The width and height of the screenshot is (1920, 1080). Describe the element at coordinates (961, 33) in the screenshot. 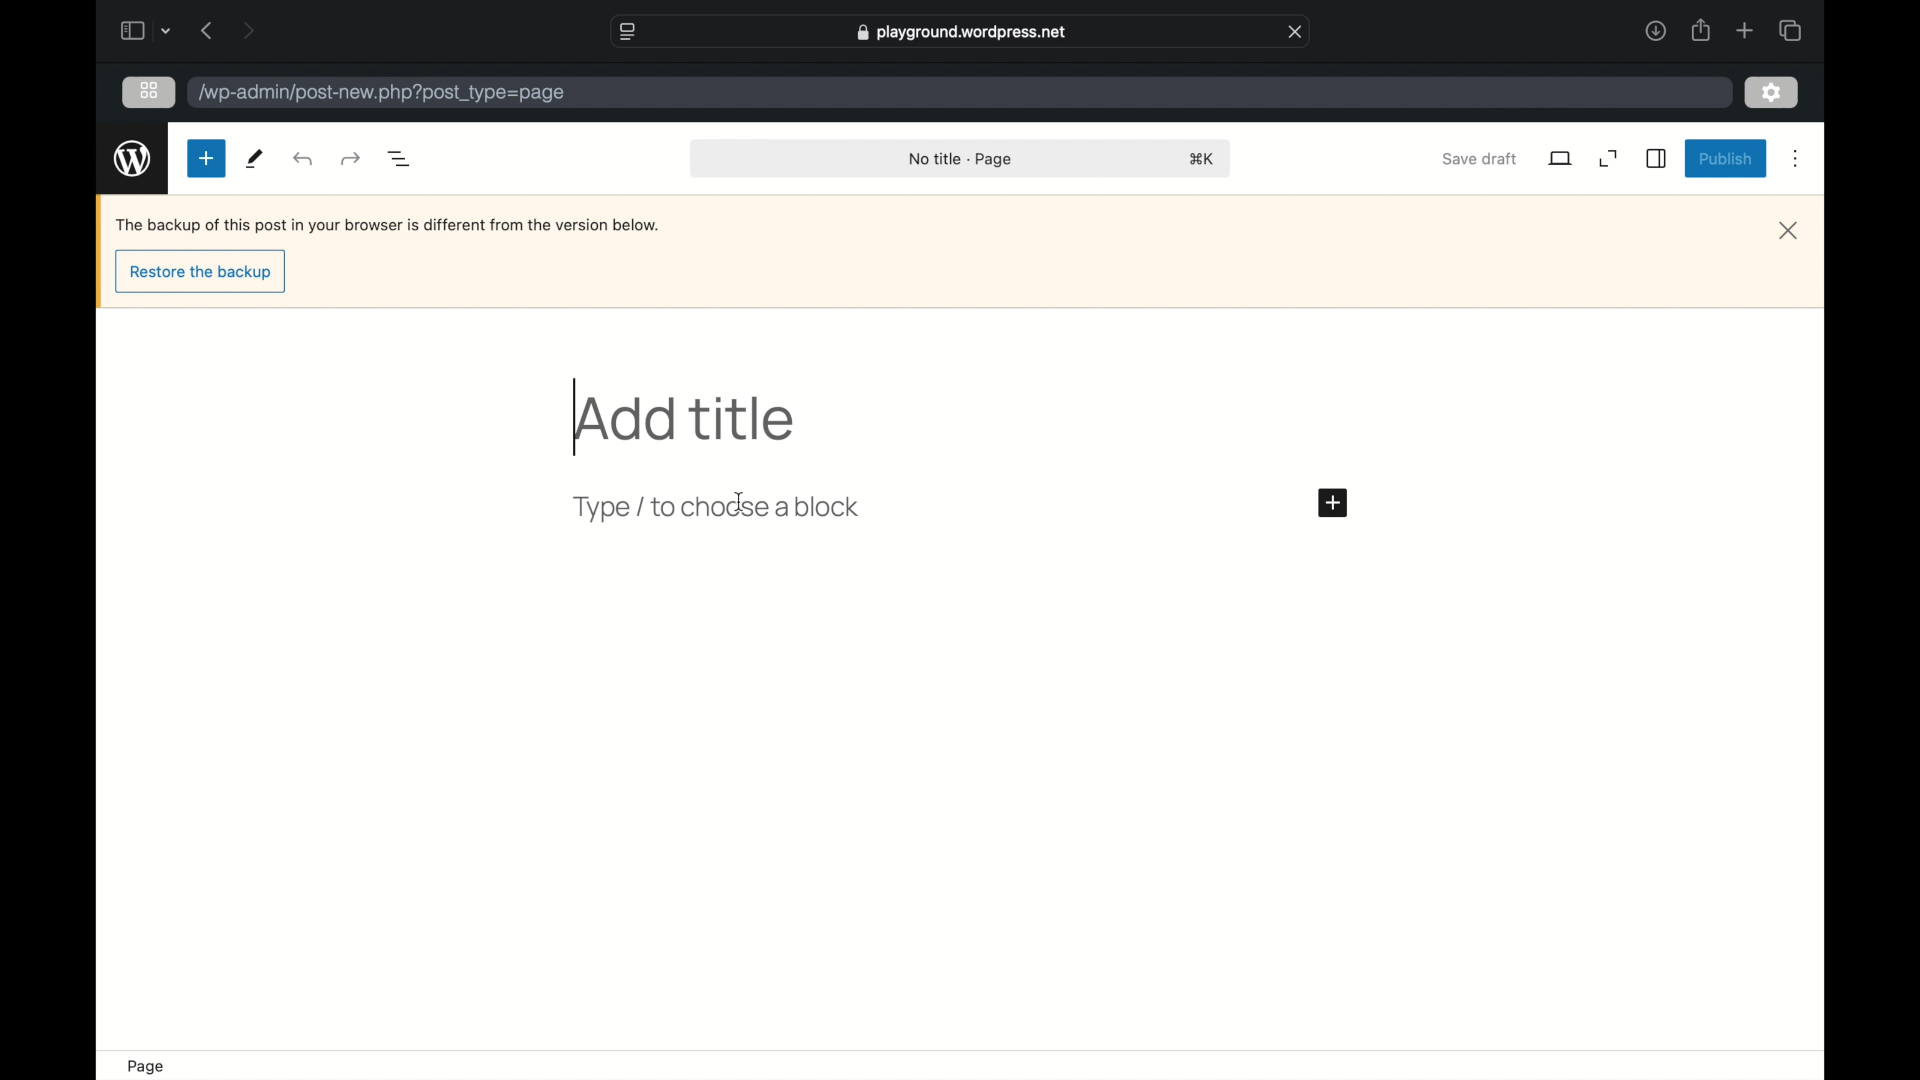

I see `web address` at that location.